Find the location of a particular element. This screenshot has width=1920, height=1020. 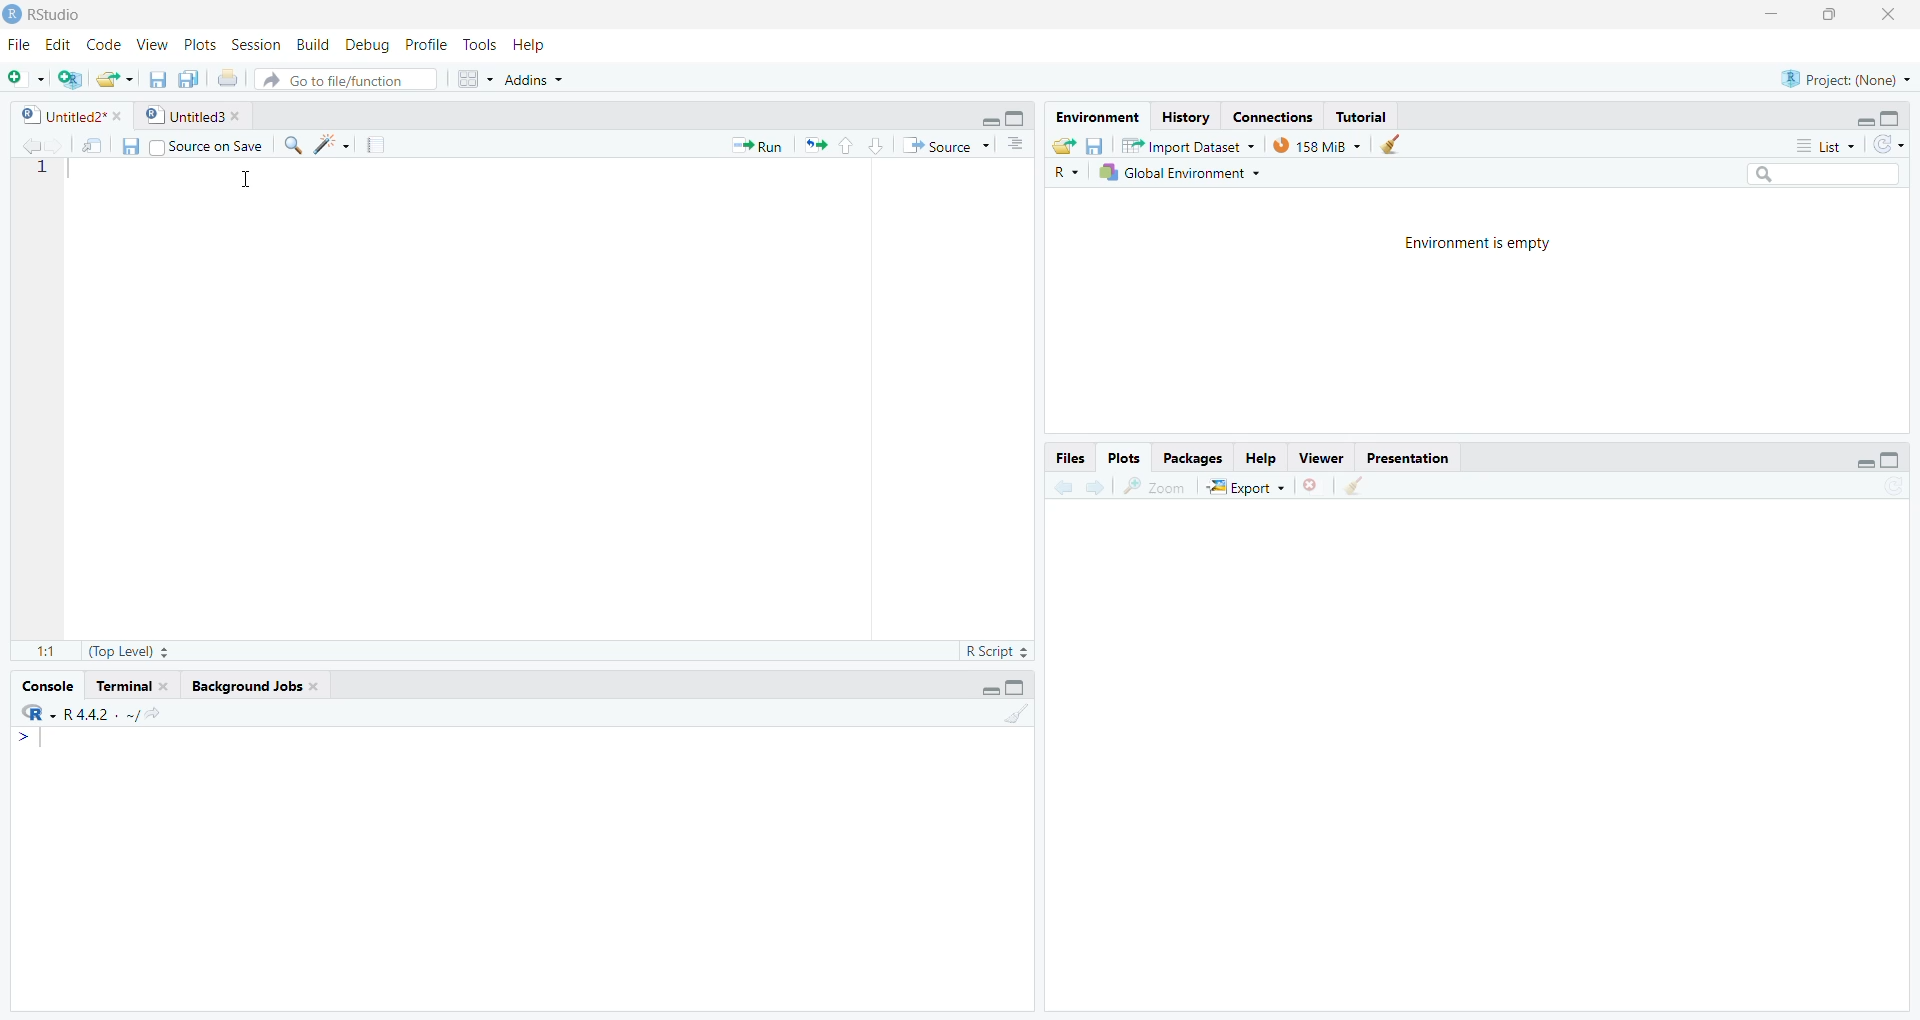

Packages is located at coordinates (1190, 457).